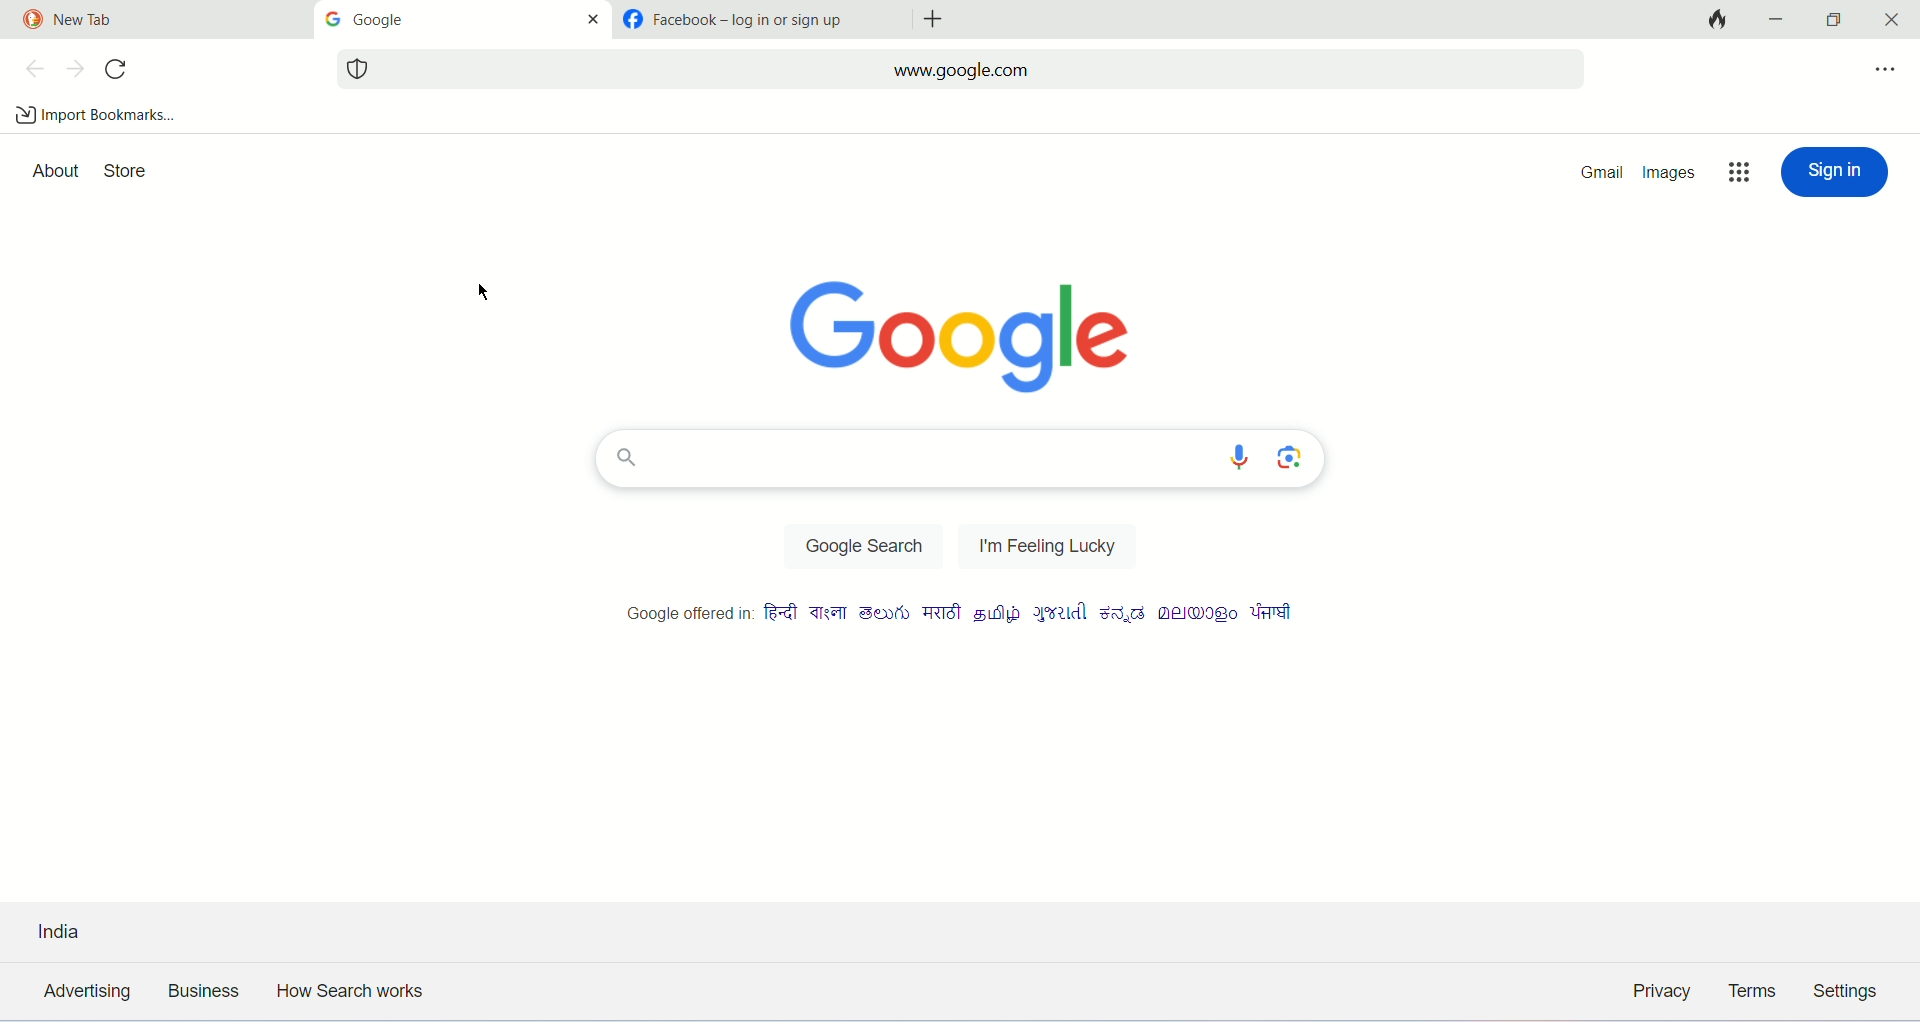 The image size is (1920, 1022). I want to click on about, so click(52, 170).